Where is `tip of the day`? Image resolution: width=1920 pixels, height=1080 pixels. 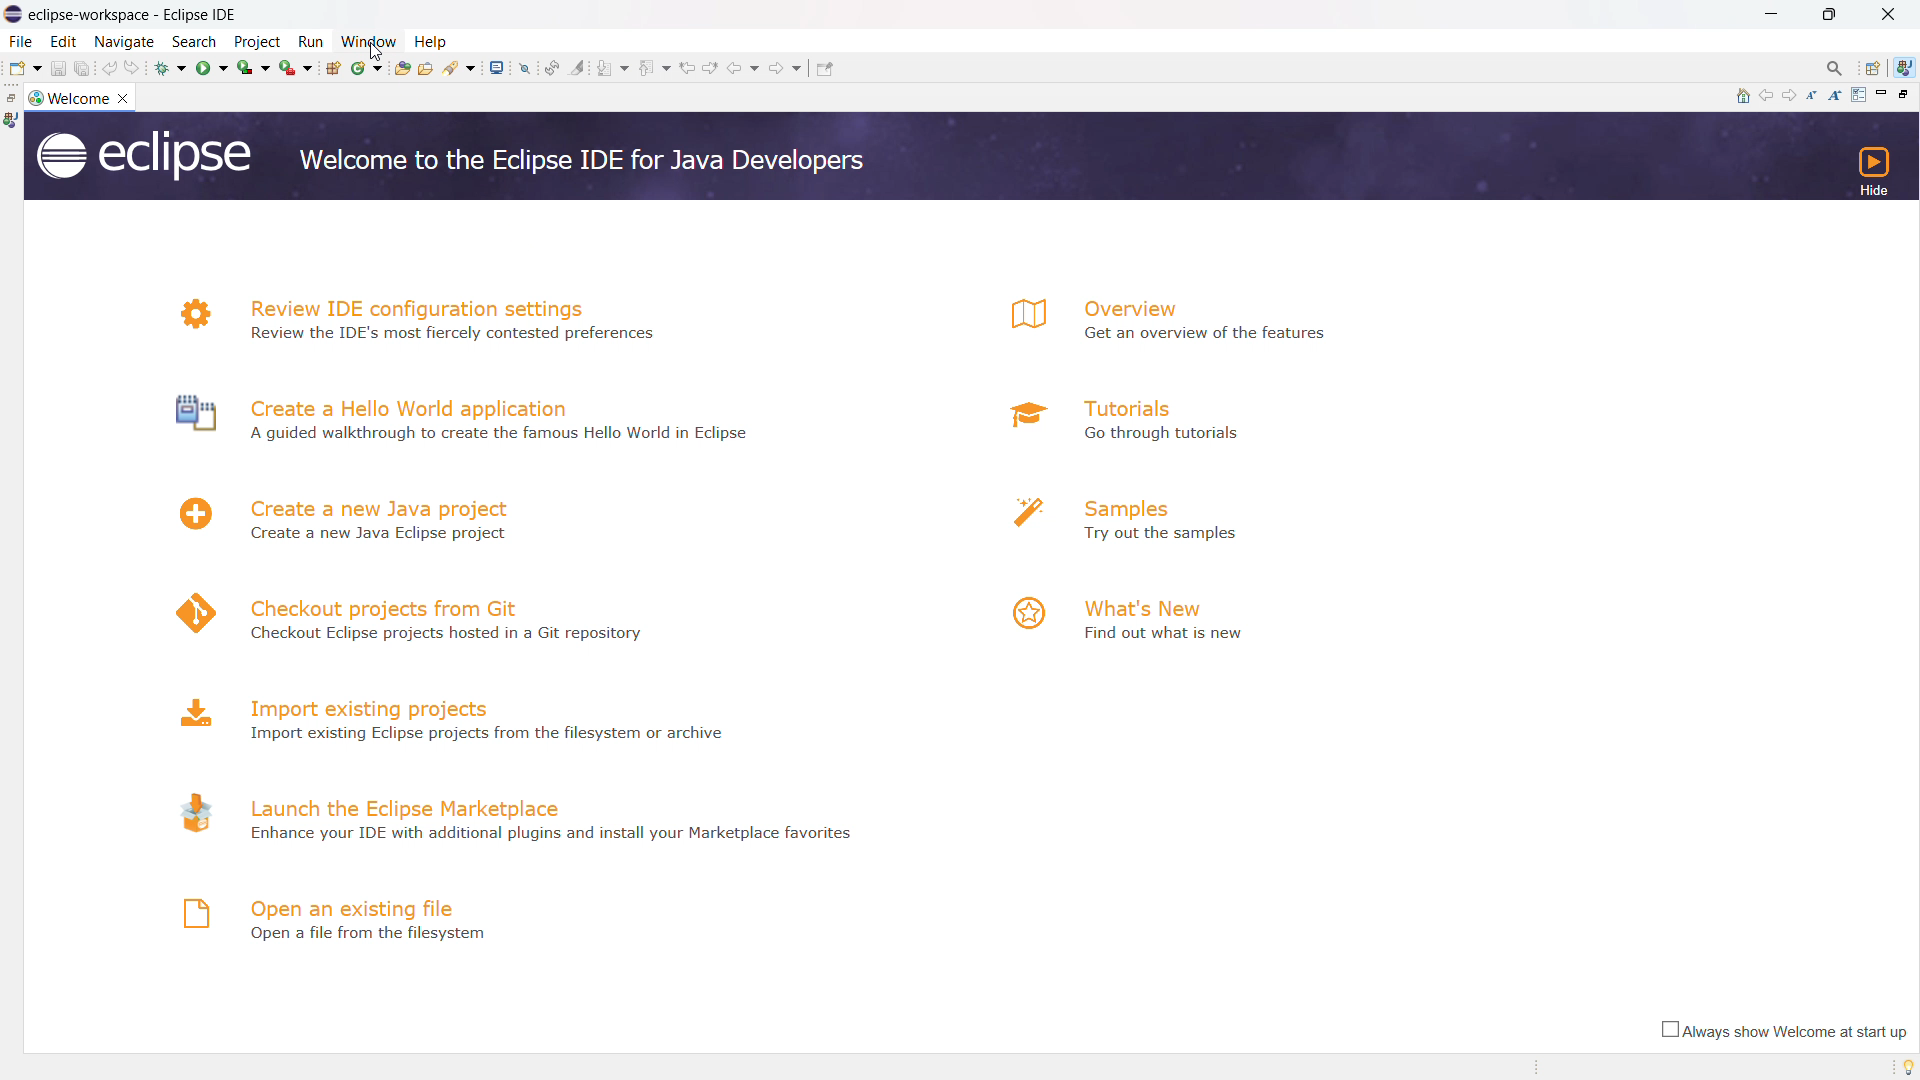 tip of the day is located at coordinates (1902, 1066).